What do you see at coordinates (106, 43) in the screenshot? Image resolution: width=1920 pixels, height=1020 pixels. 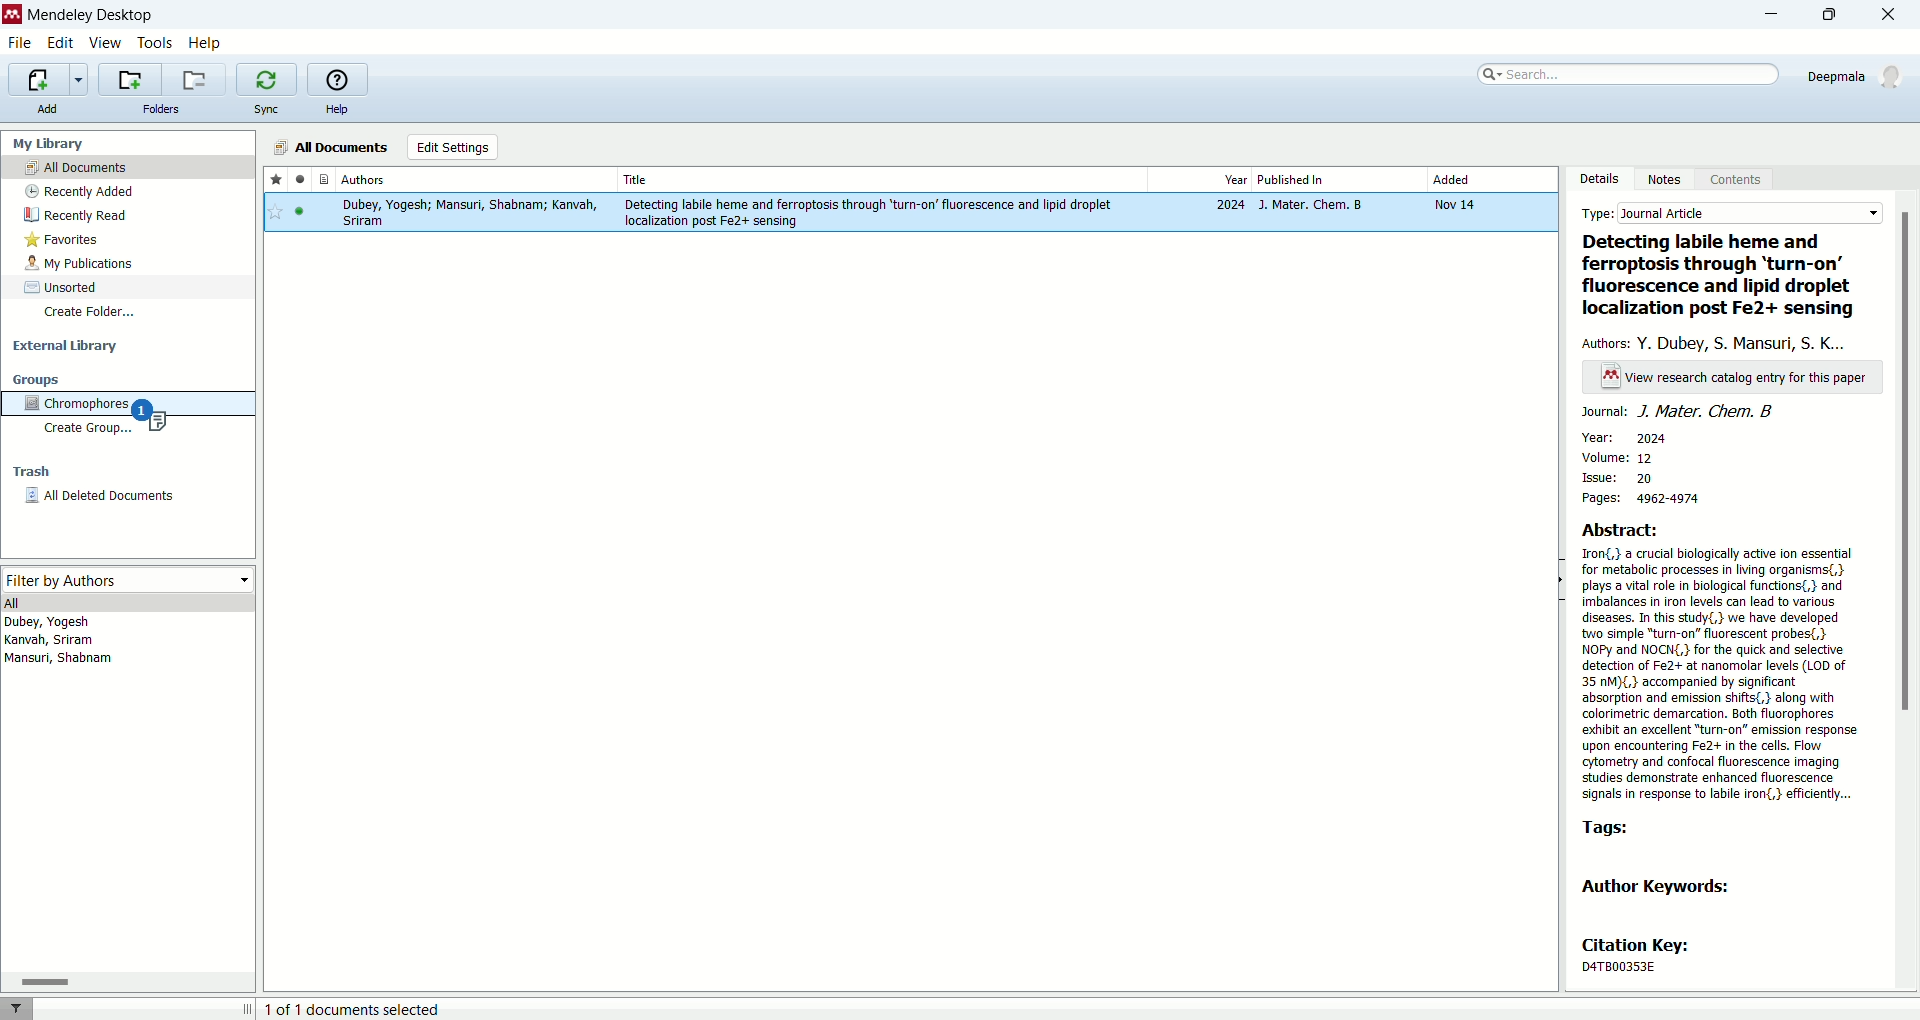 I see `view` at bounding box center [106, 43].